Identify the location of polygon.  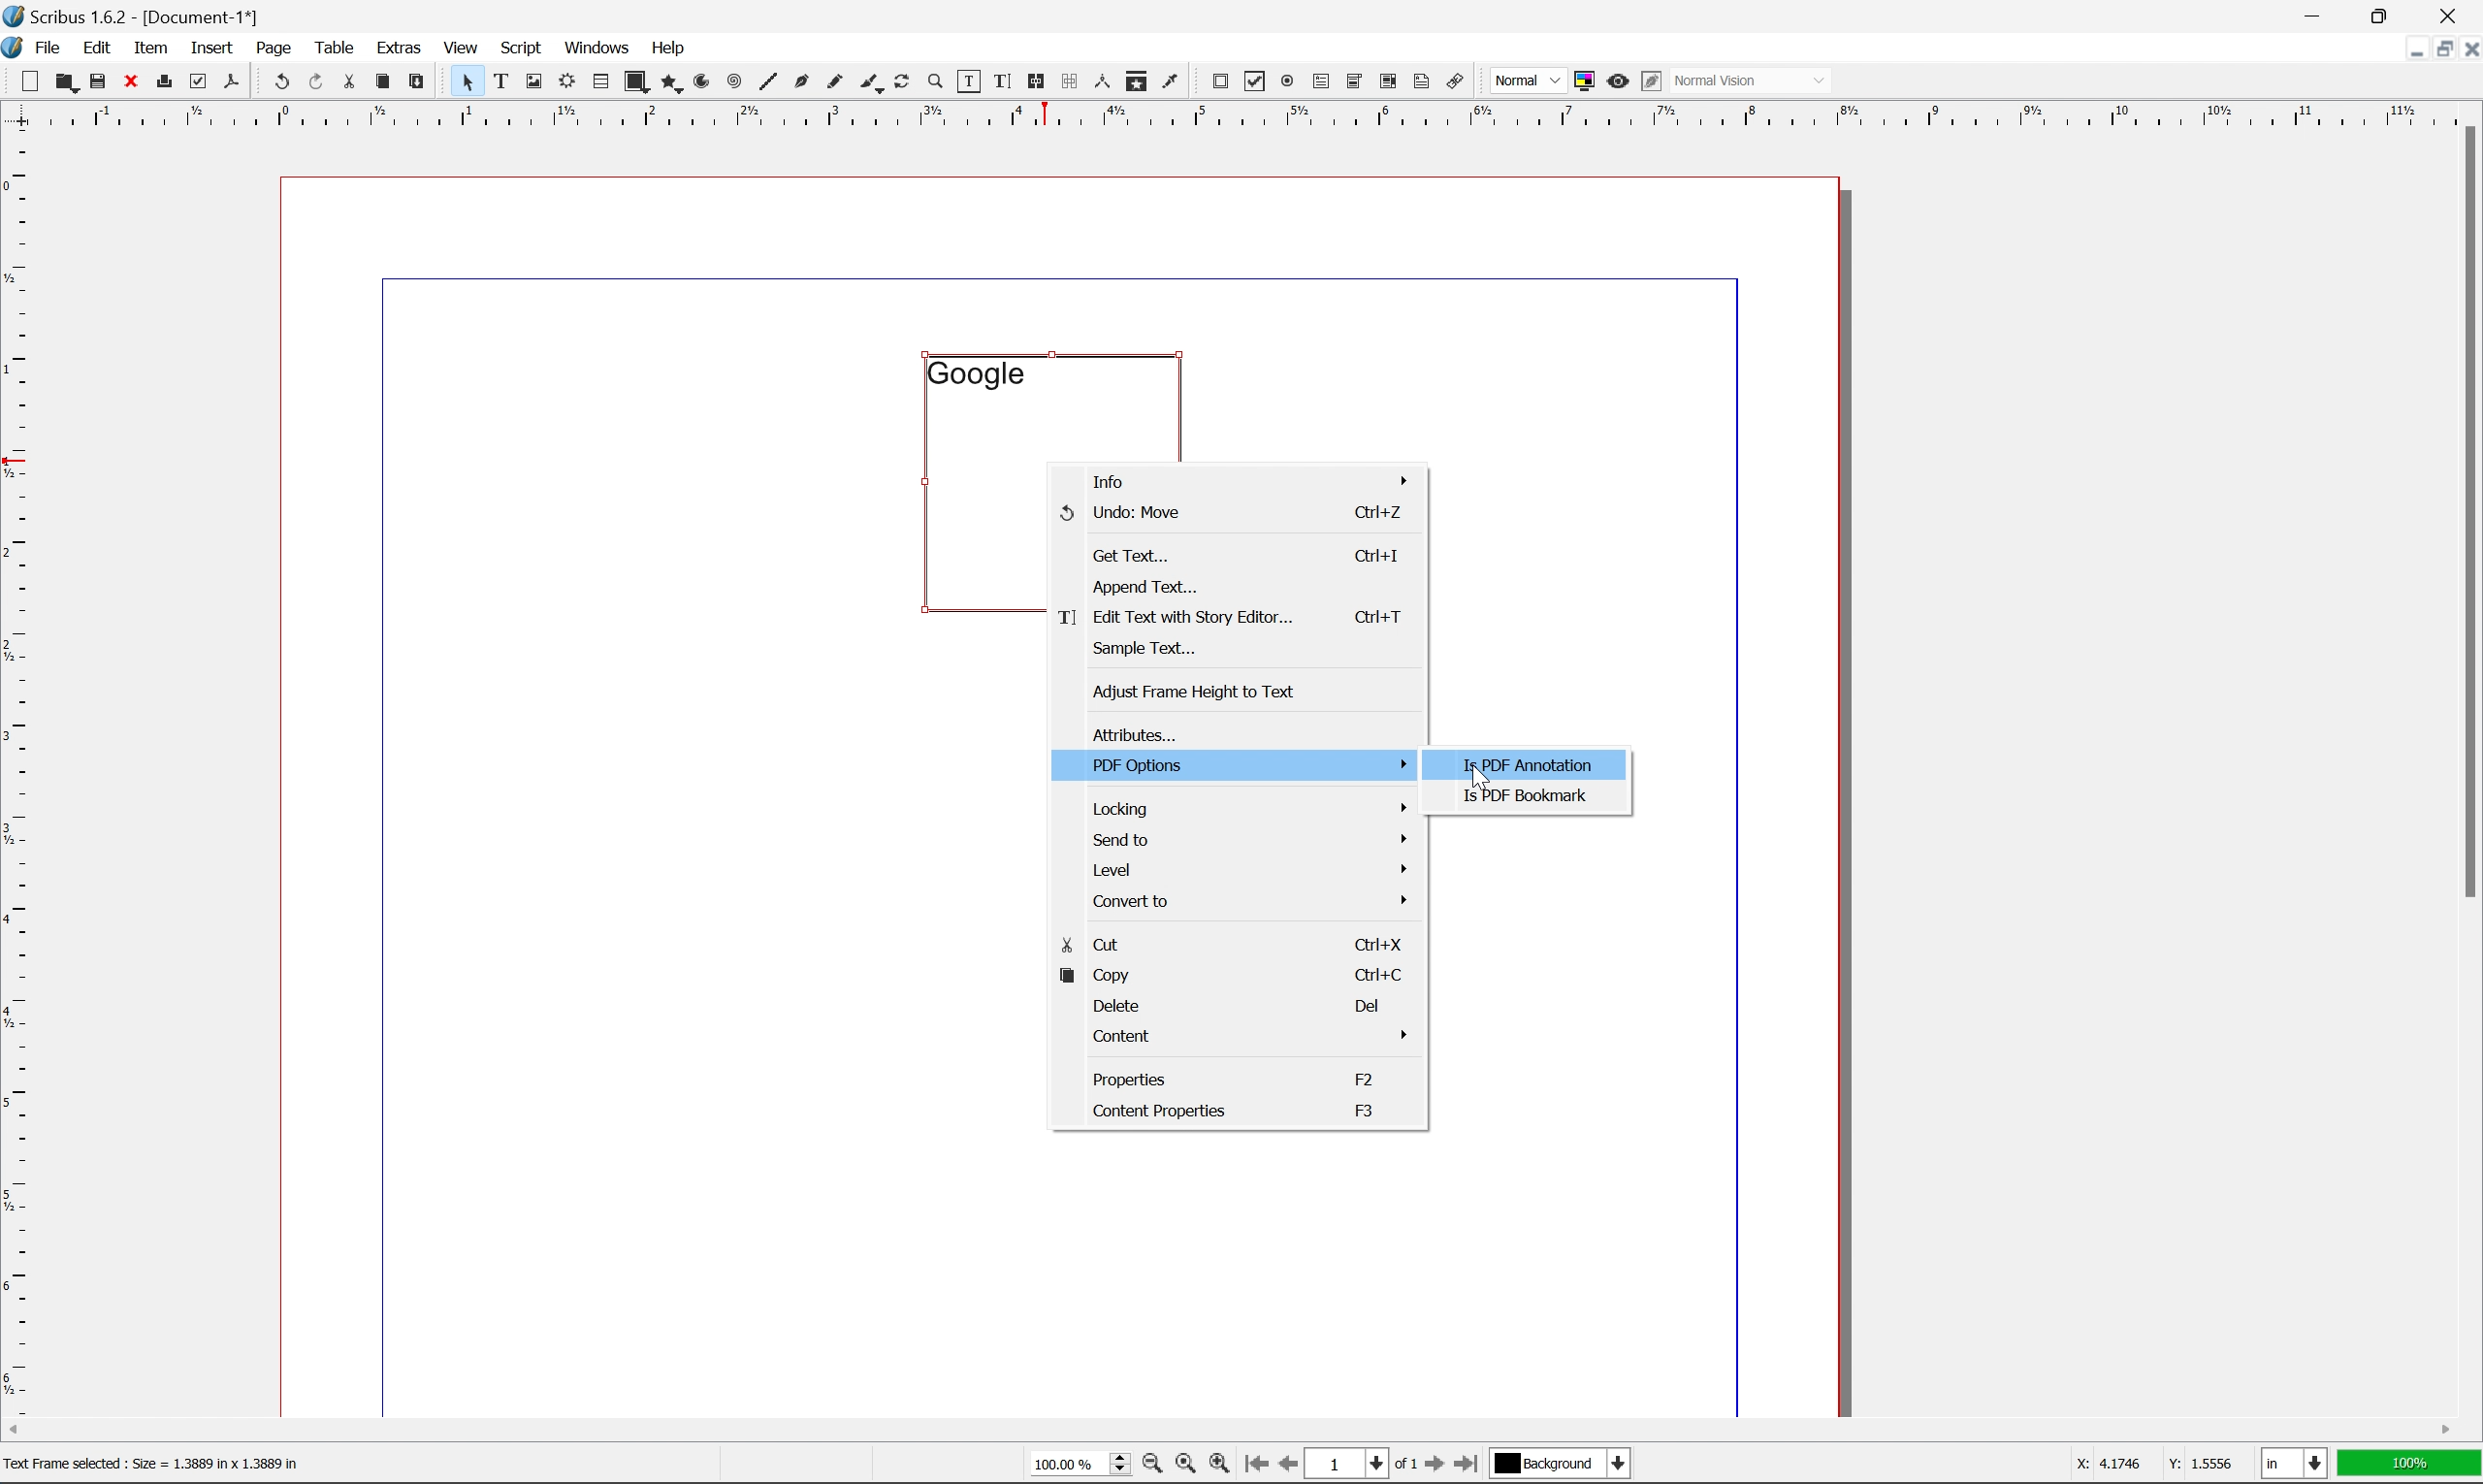
(672, 84).